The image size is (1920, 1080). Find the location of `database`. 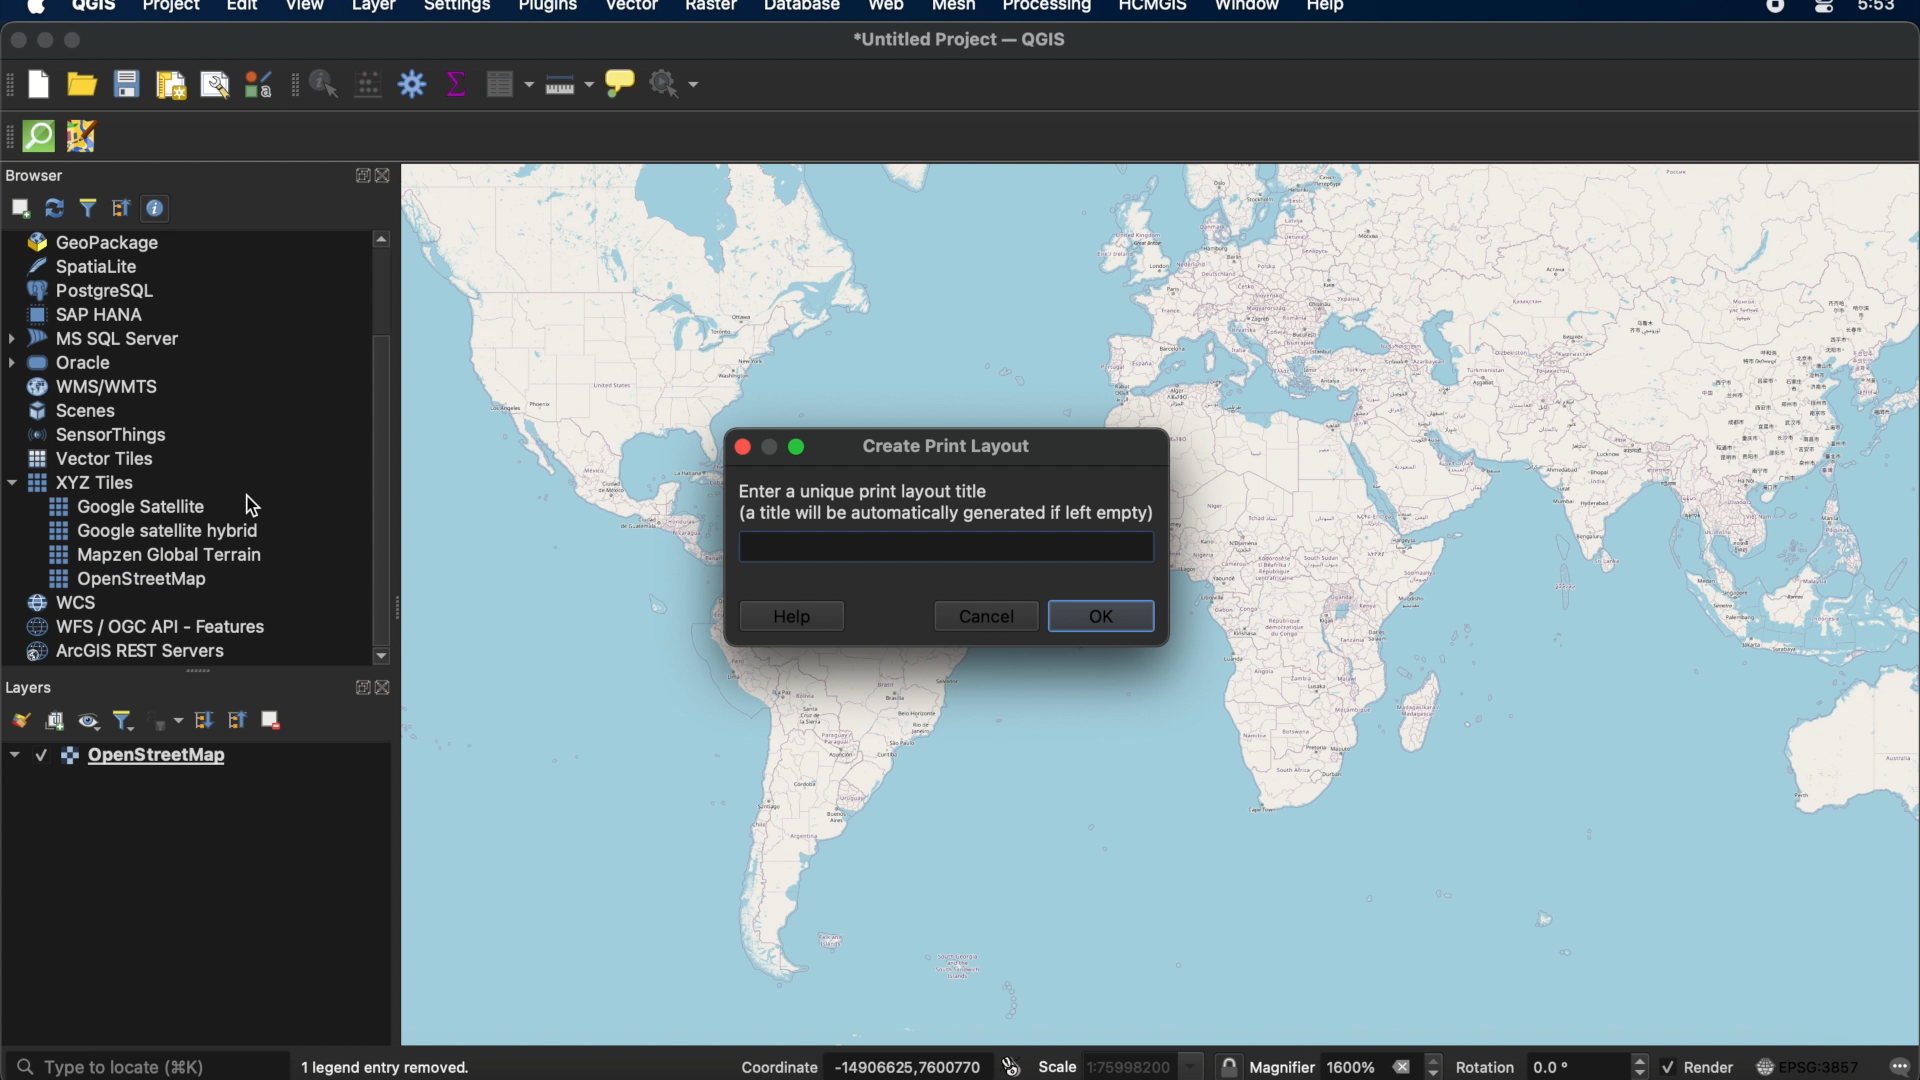

database is located at coordinates (801, 8).